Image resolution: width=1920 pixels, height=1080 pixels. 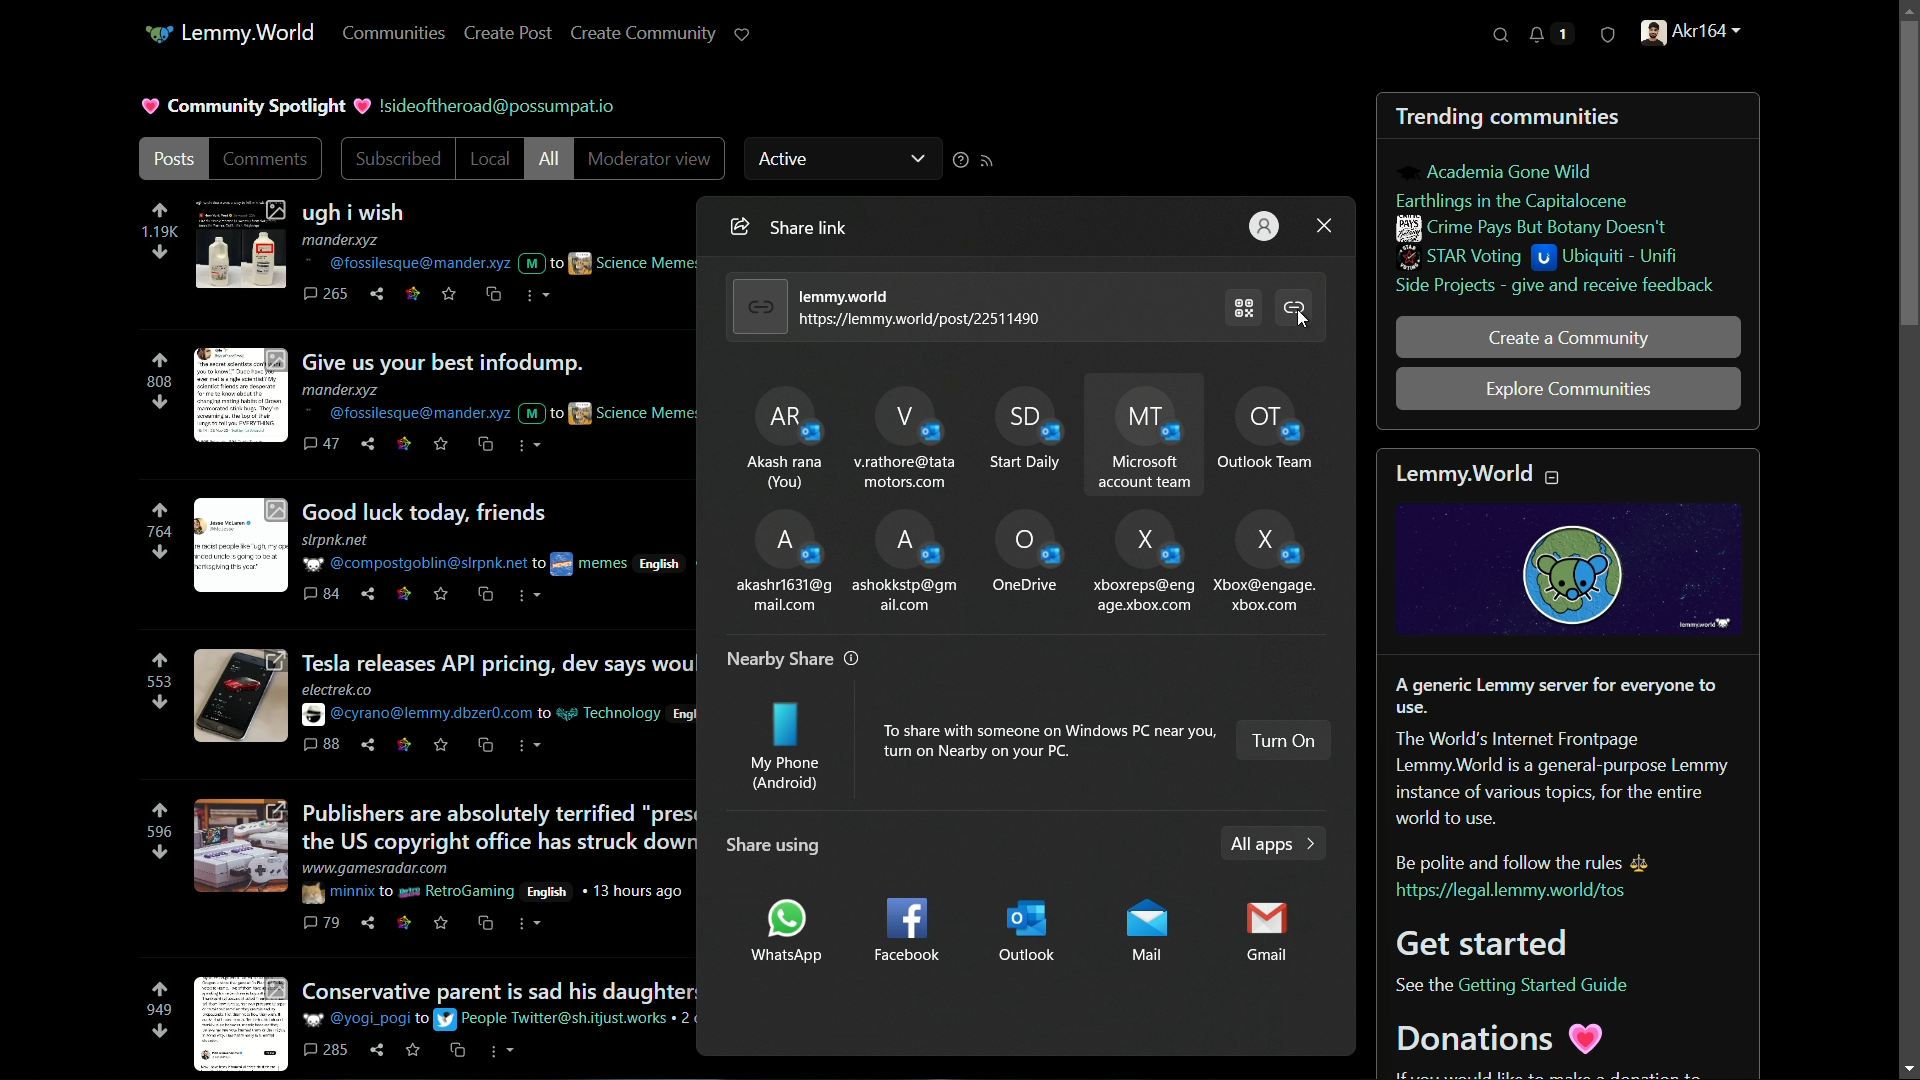 What do you see at coordinates (535, 745) in the screenshot?
I see `more actions` at bounding box center [535, 745].